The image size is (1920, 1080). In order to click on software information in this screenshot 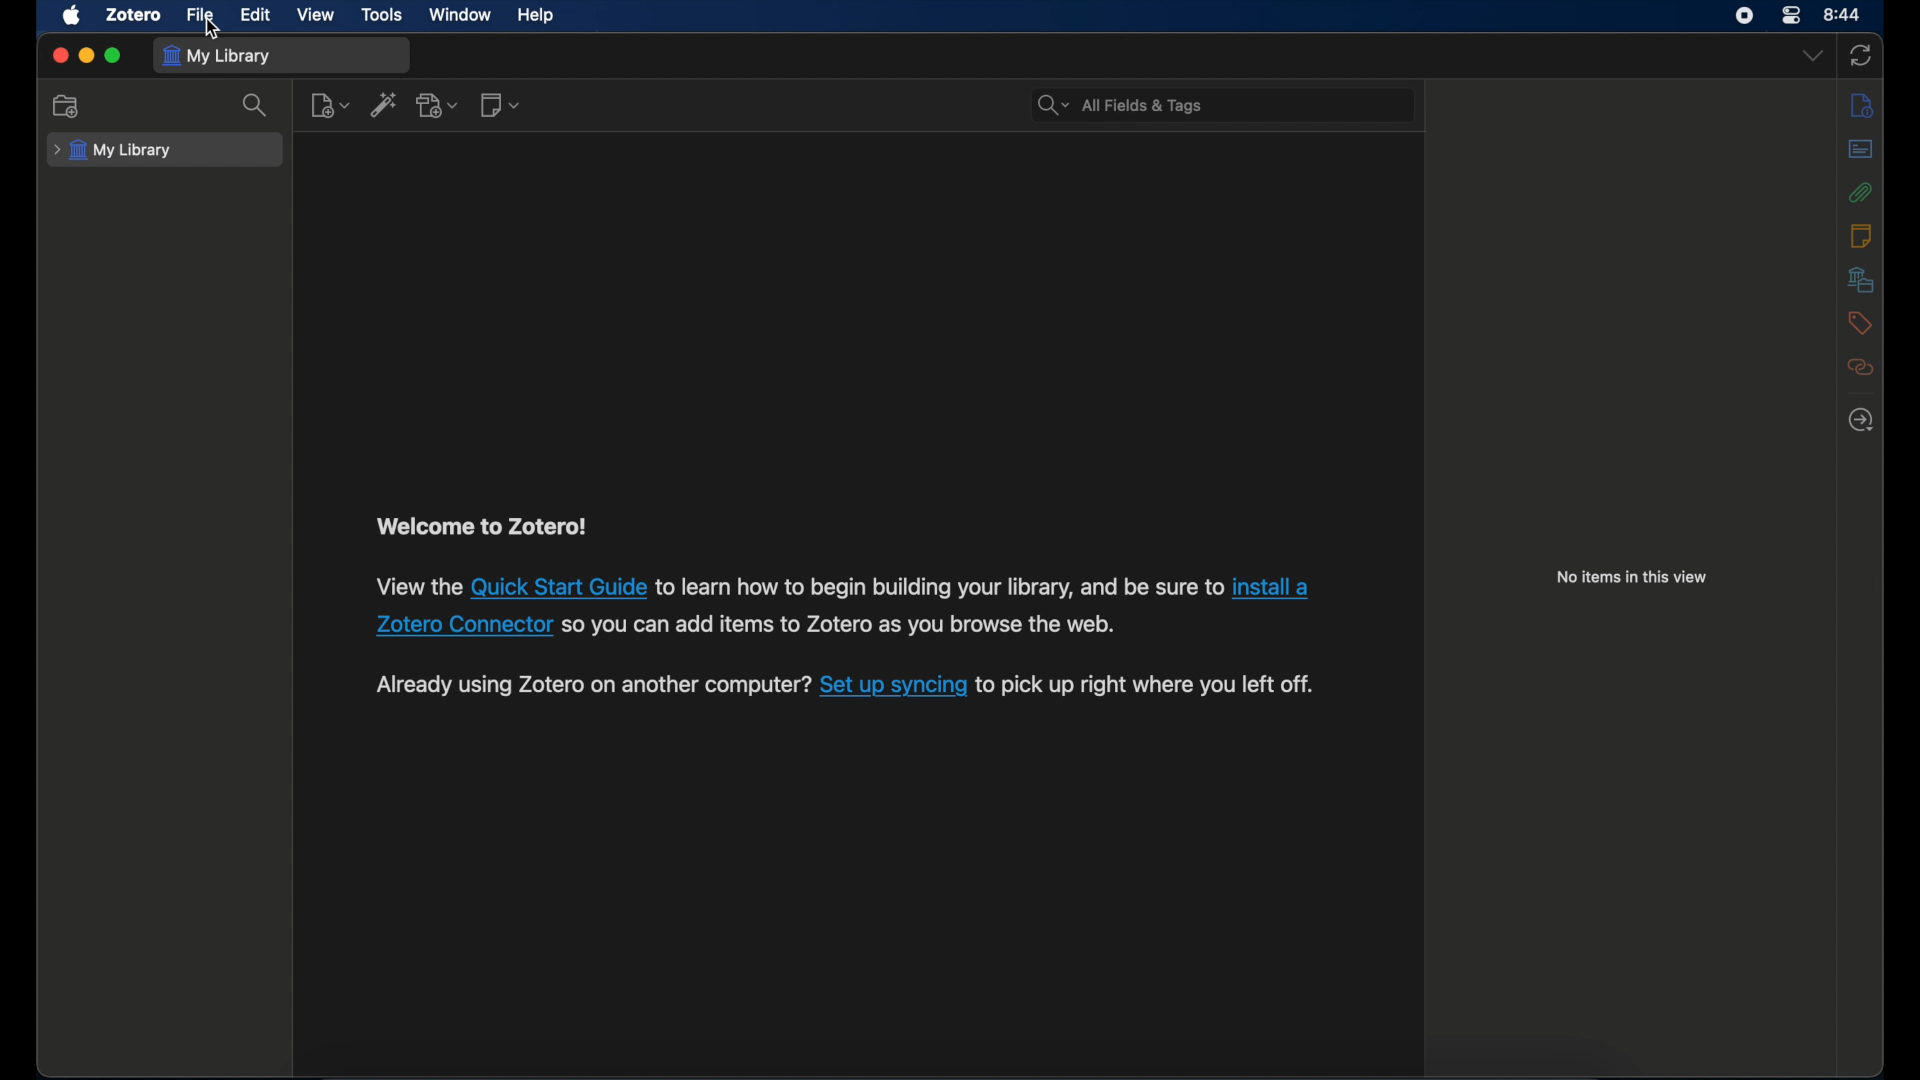, I will do `click(837, 624)`.